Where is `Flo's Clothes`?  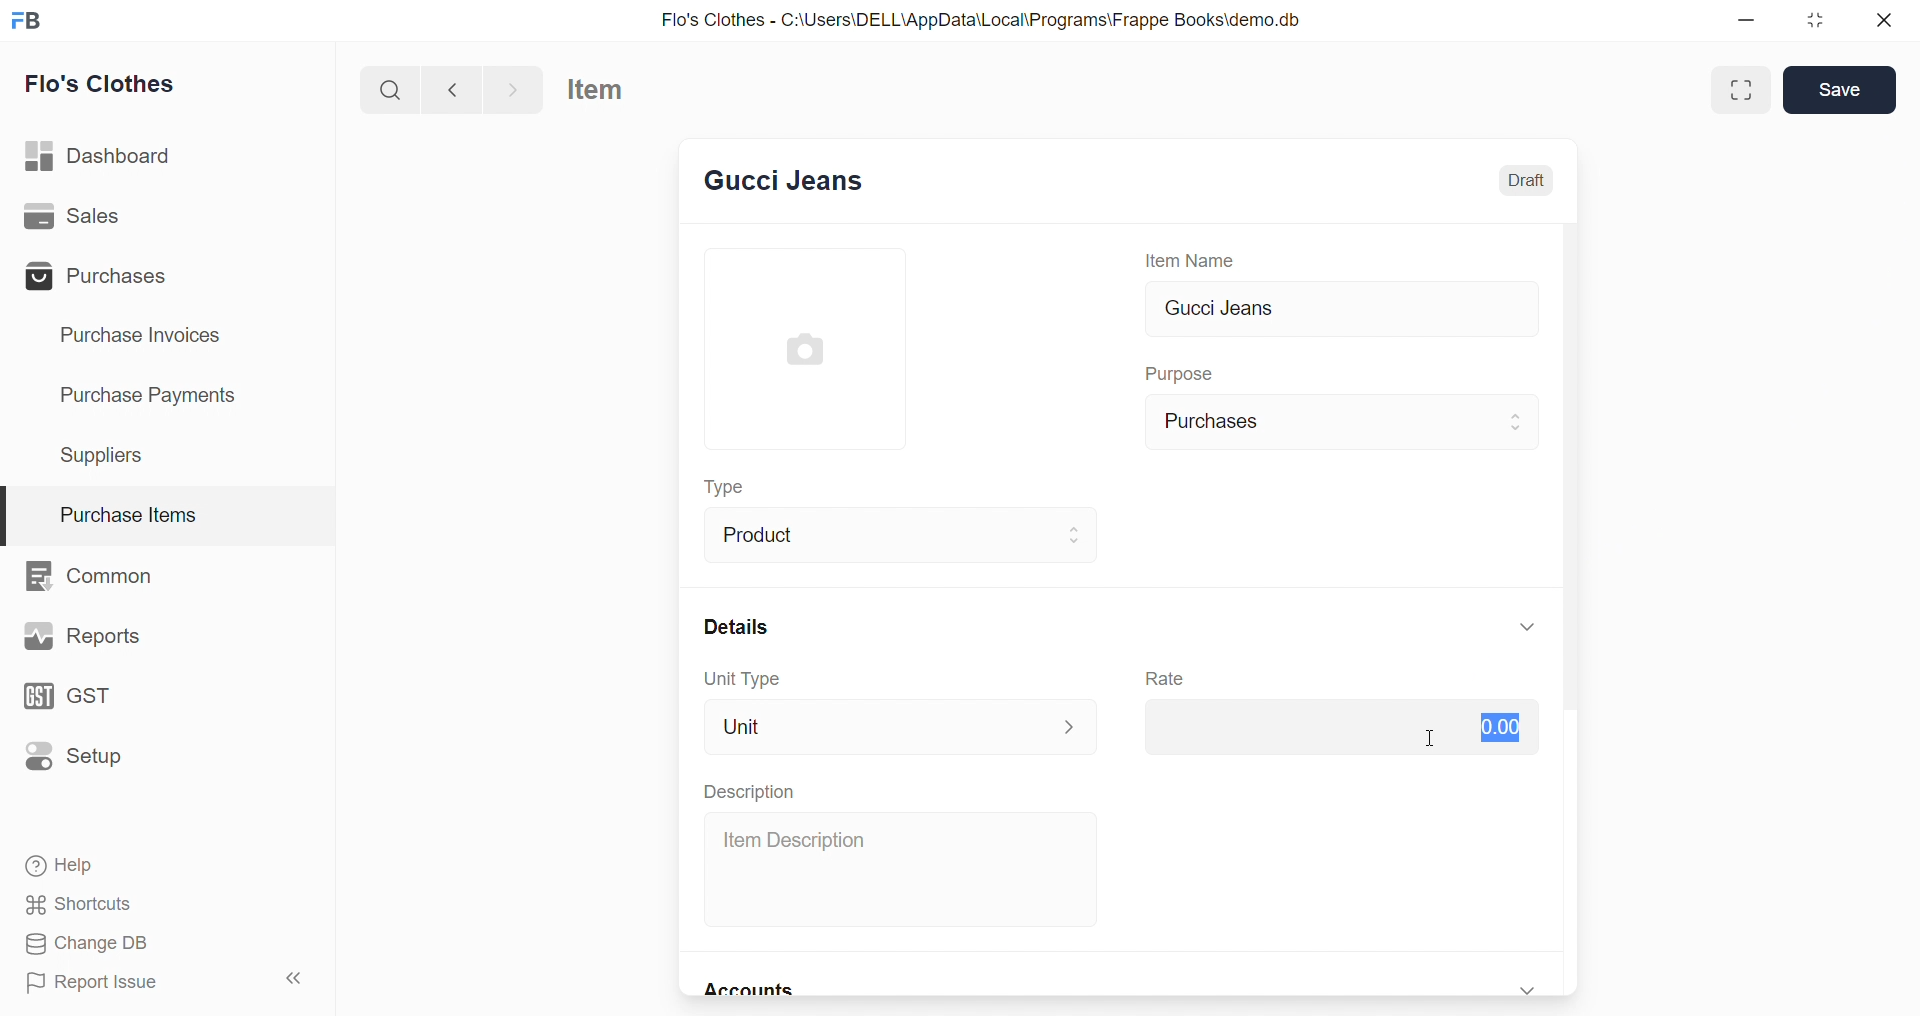 Flo's Clothes is located at coordinates (112, 84).